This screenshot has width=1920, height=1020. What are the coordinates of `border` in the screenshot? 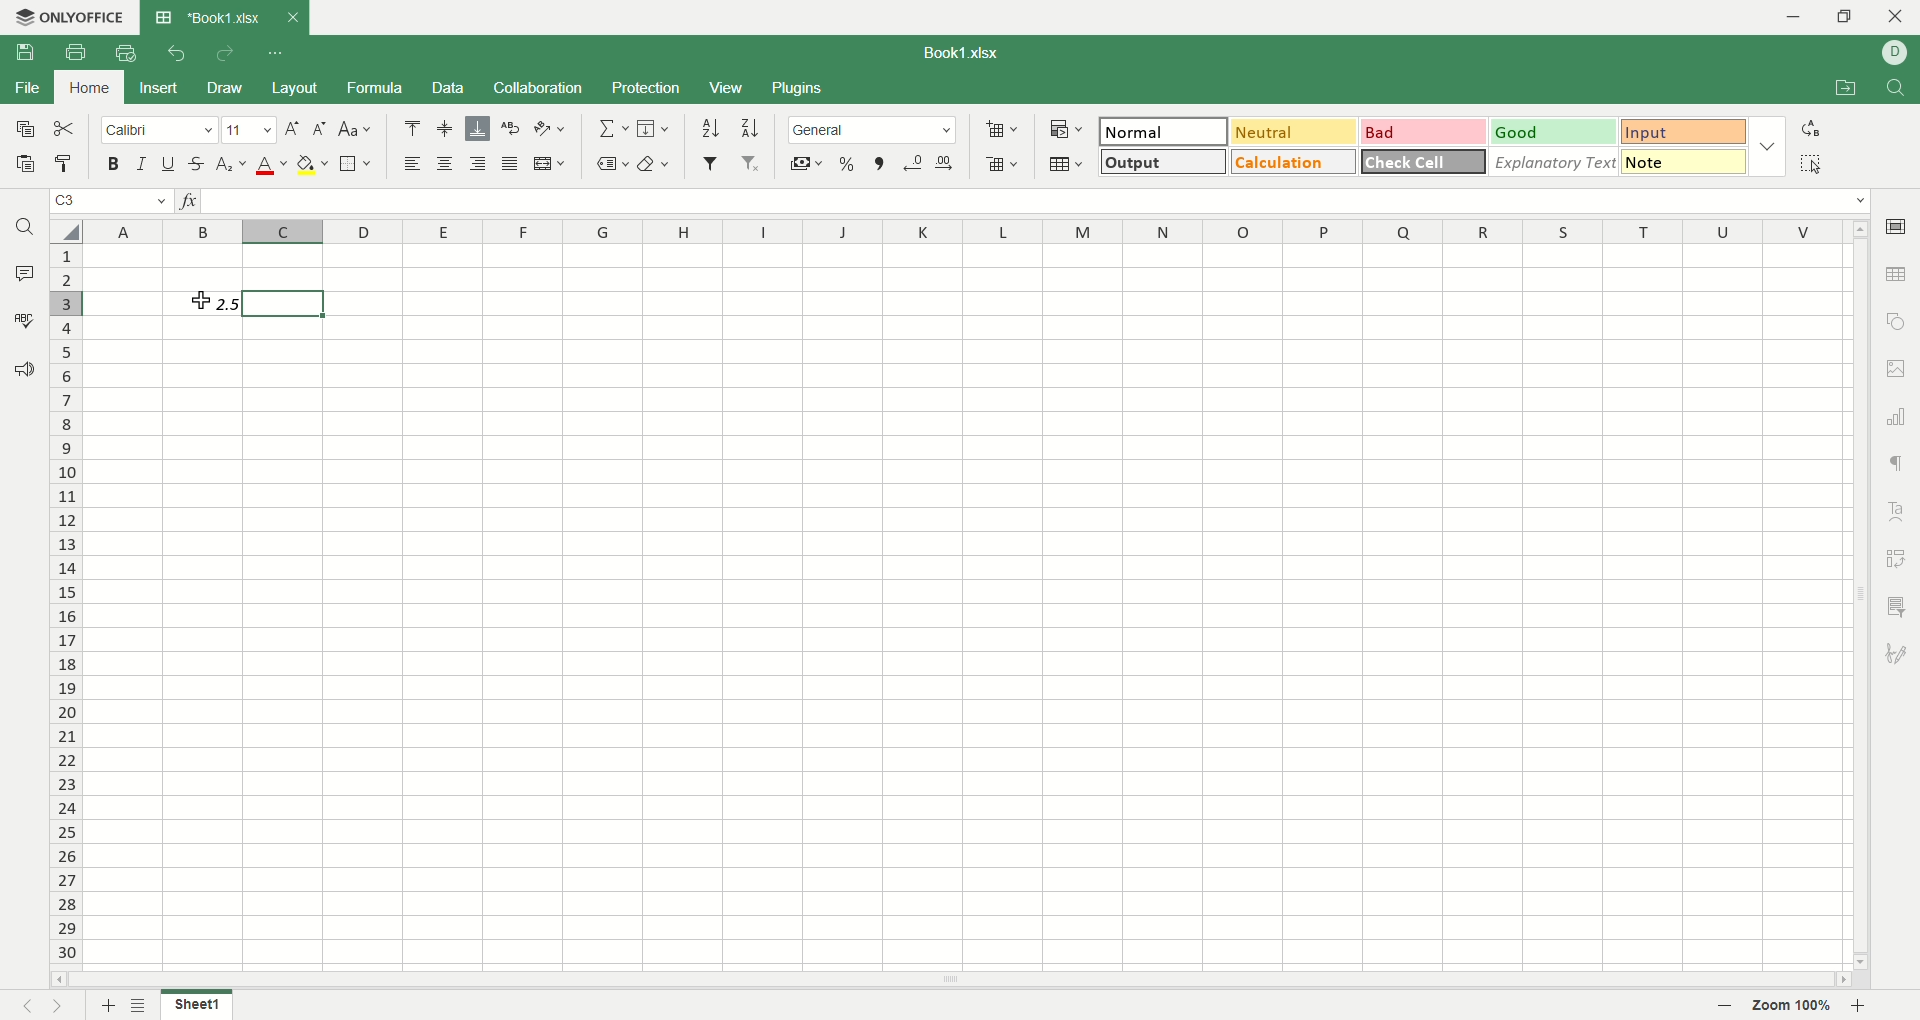 It's located at (358, 164).